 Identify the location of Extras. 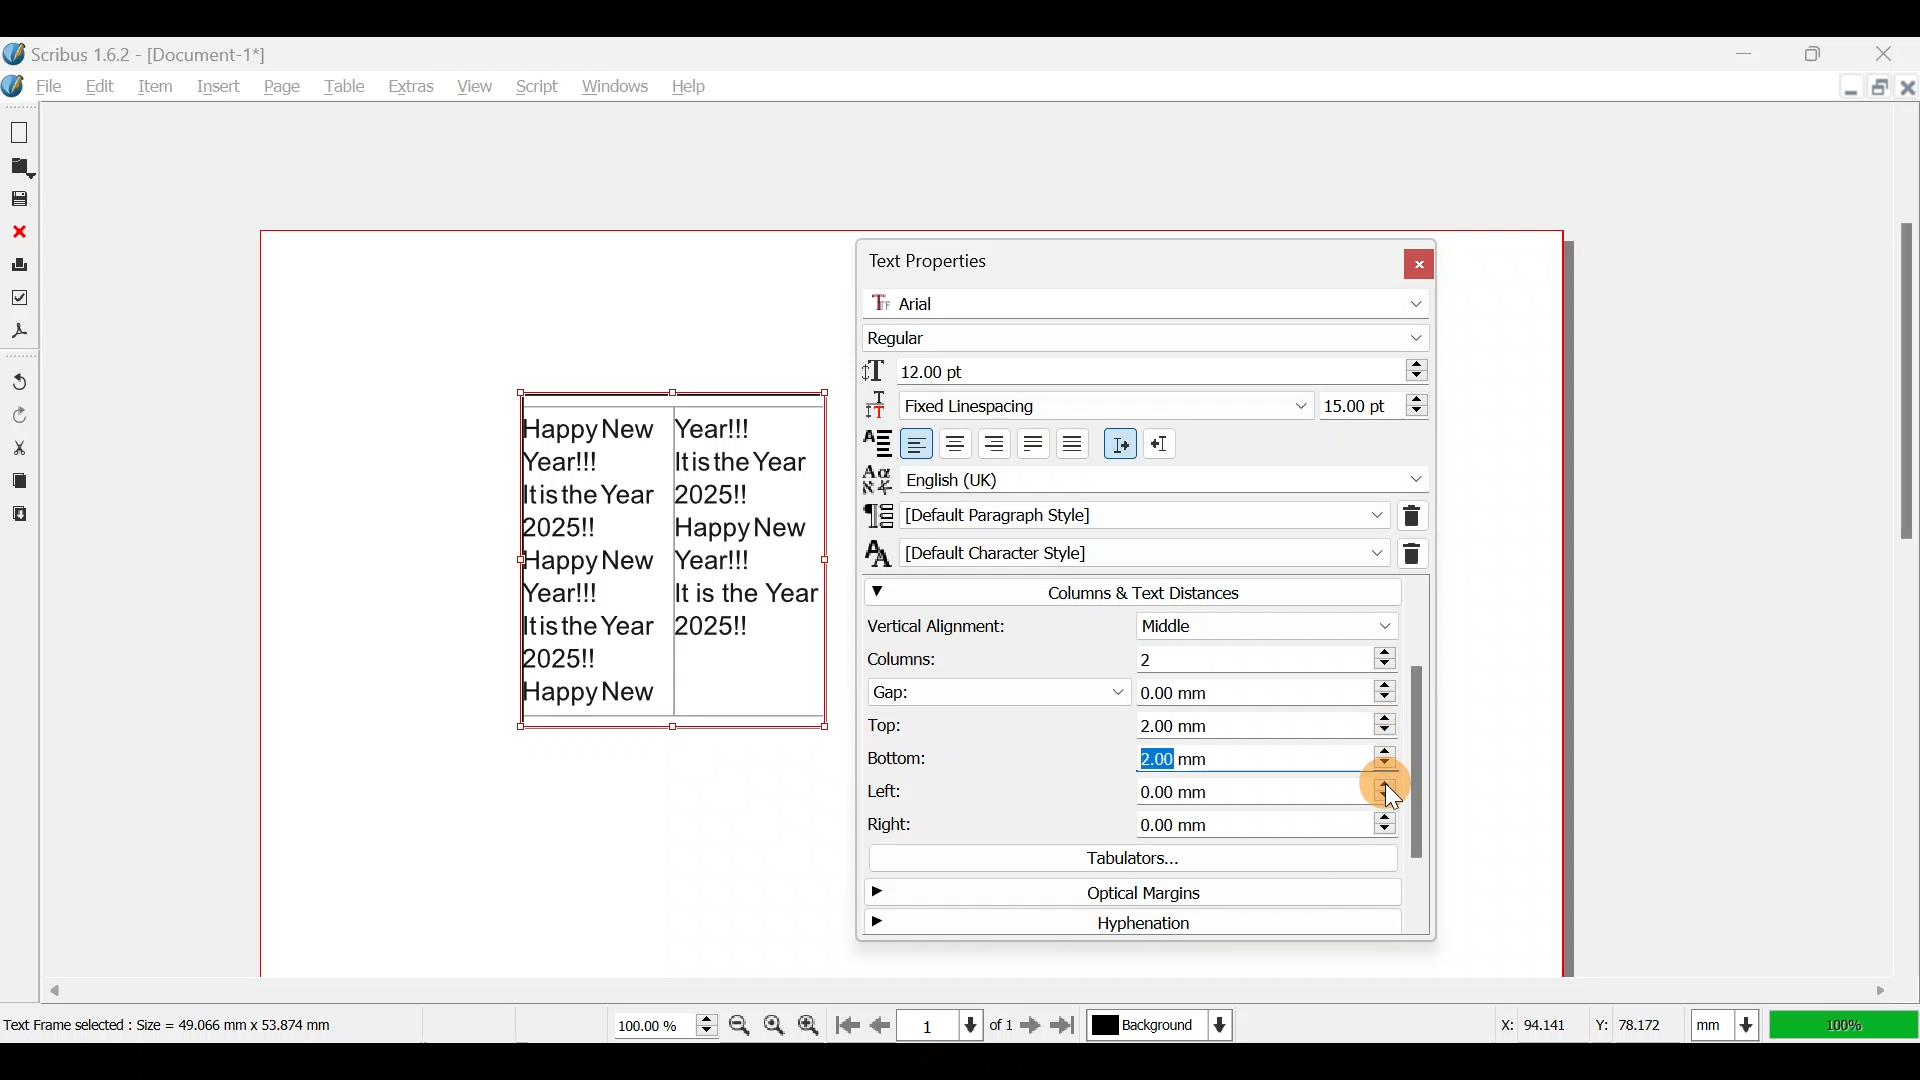
(418, 83).